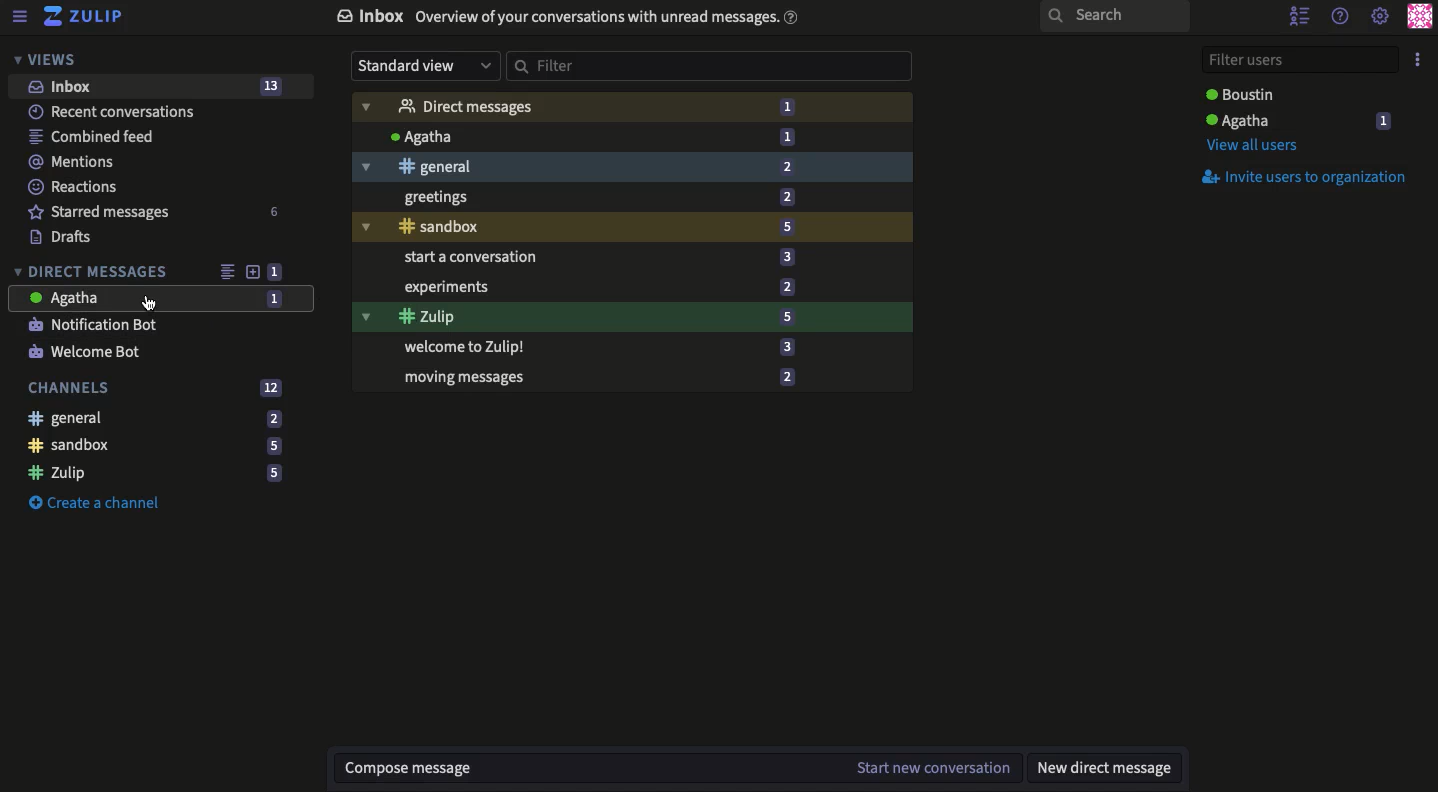  Describe the element at coordinates (159, 446) in the screenshot. I see `Sandbox` at that location.